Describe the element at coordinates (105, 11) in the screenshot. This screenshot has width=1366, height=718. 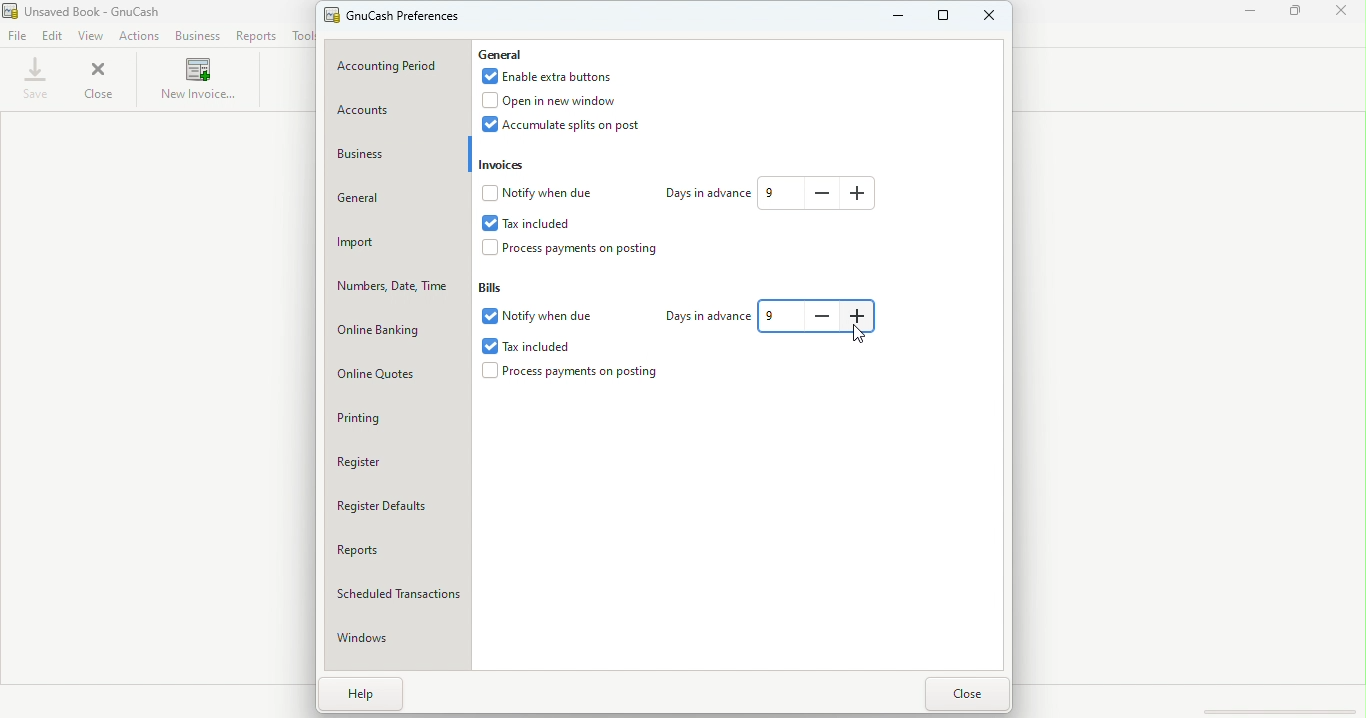
I see `File name` at that location.